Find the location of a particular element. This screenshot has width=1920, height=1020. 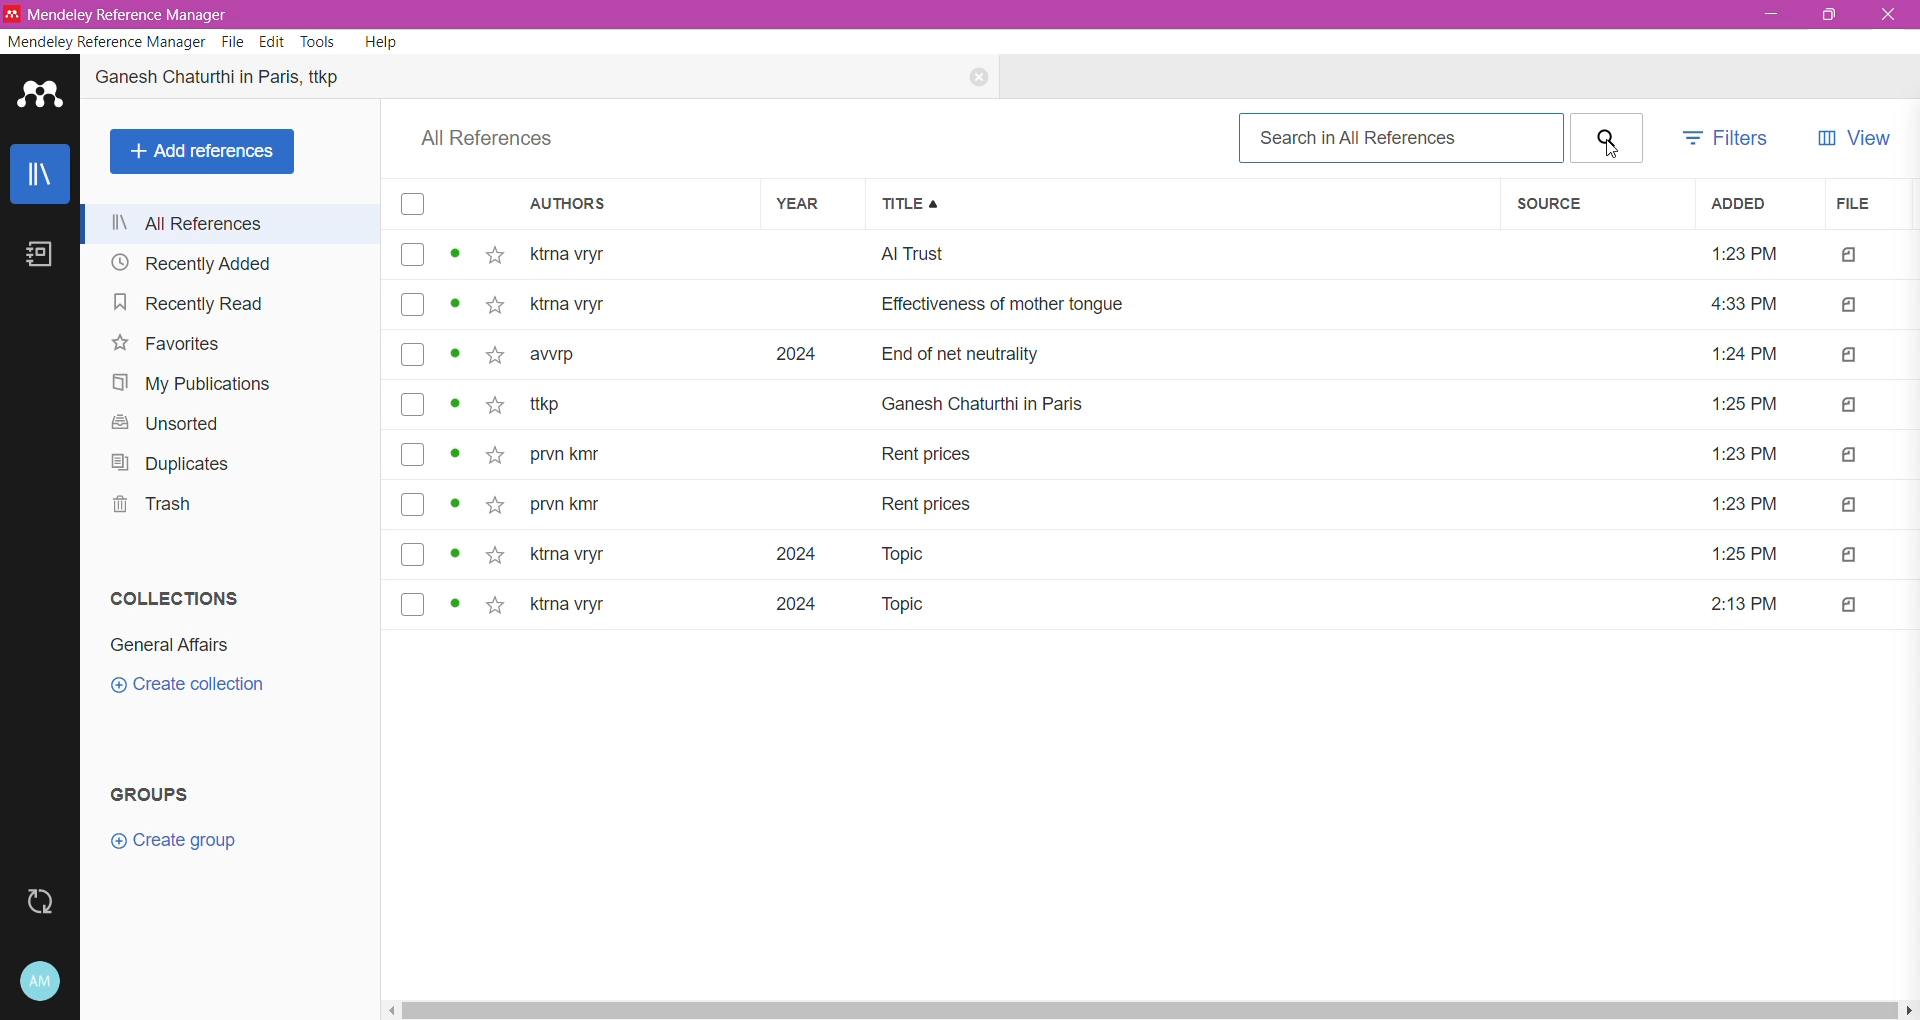

File is located at coordinates (232, 42).